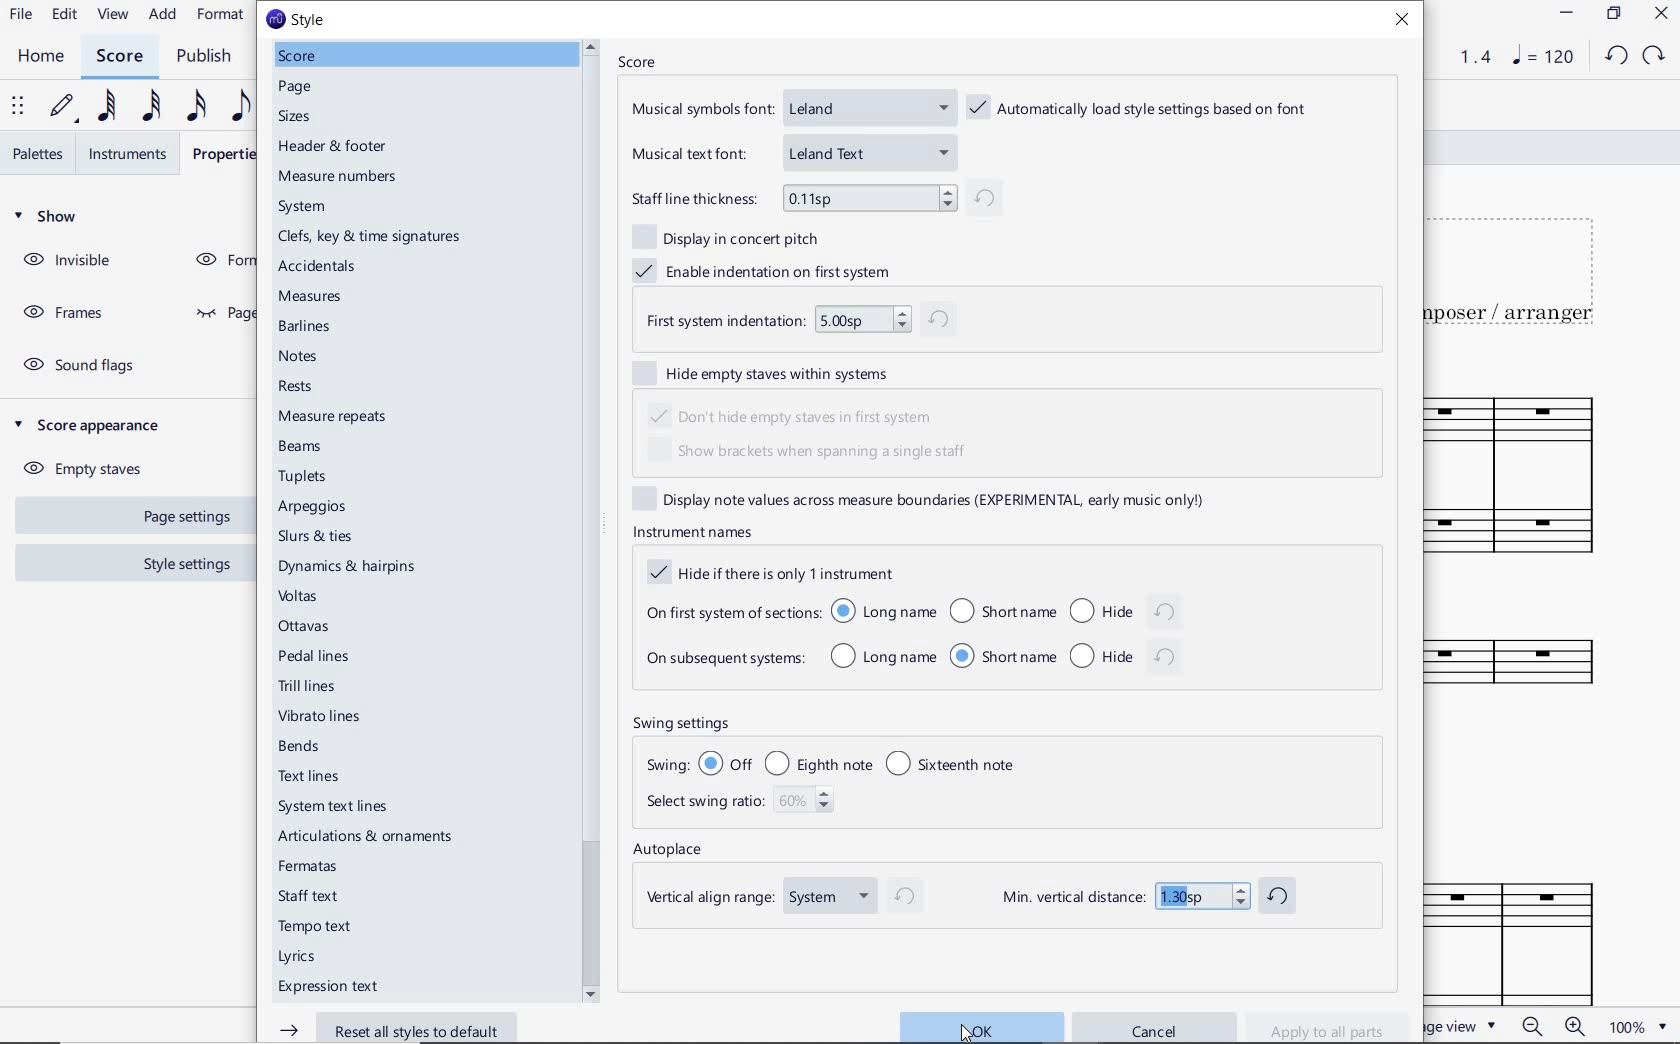  Describe the element at coordinates (326, 988) in the screenshot. I see `expression text` at that location.